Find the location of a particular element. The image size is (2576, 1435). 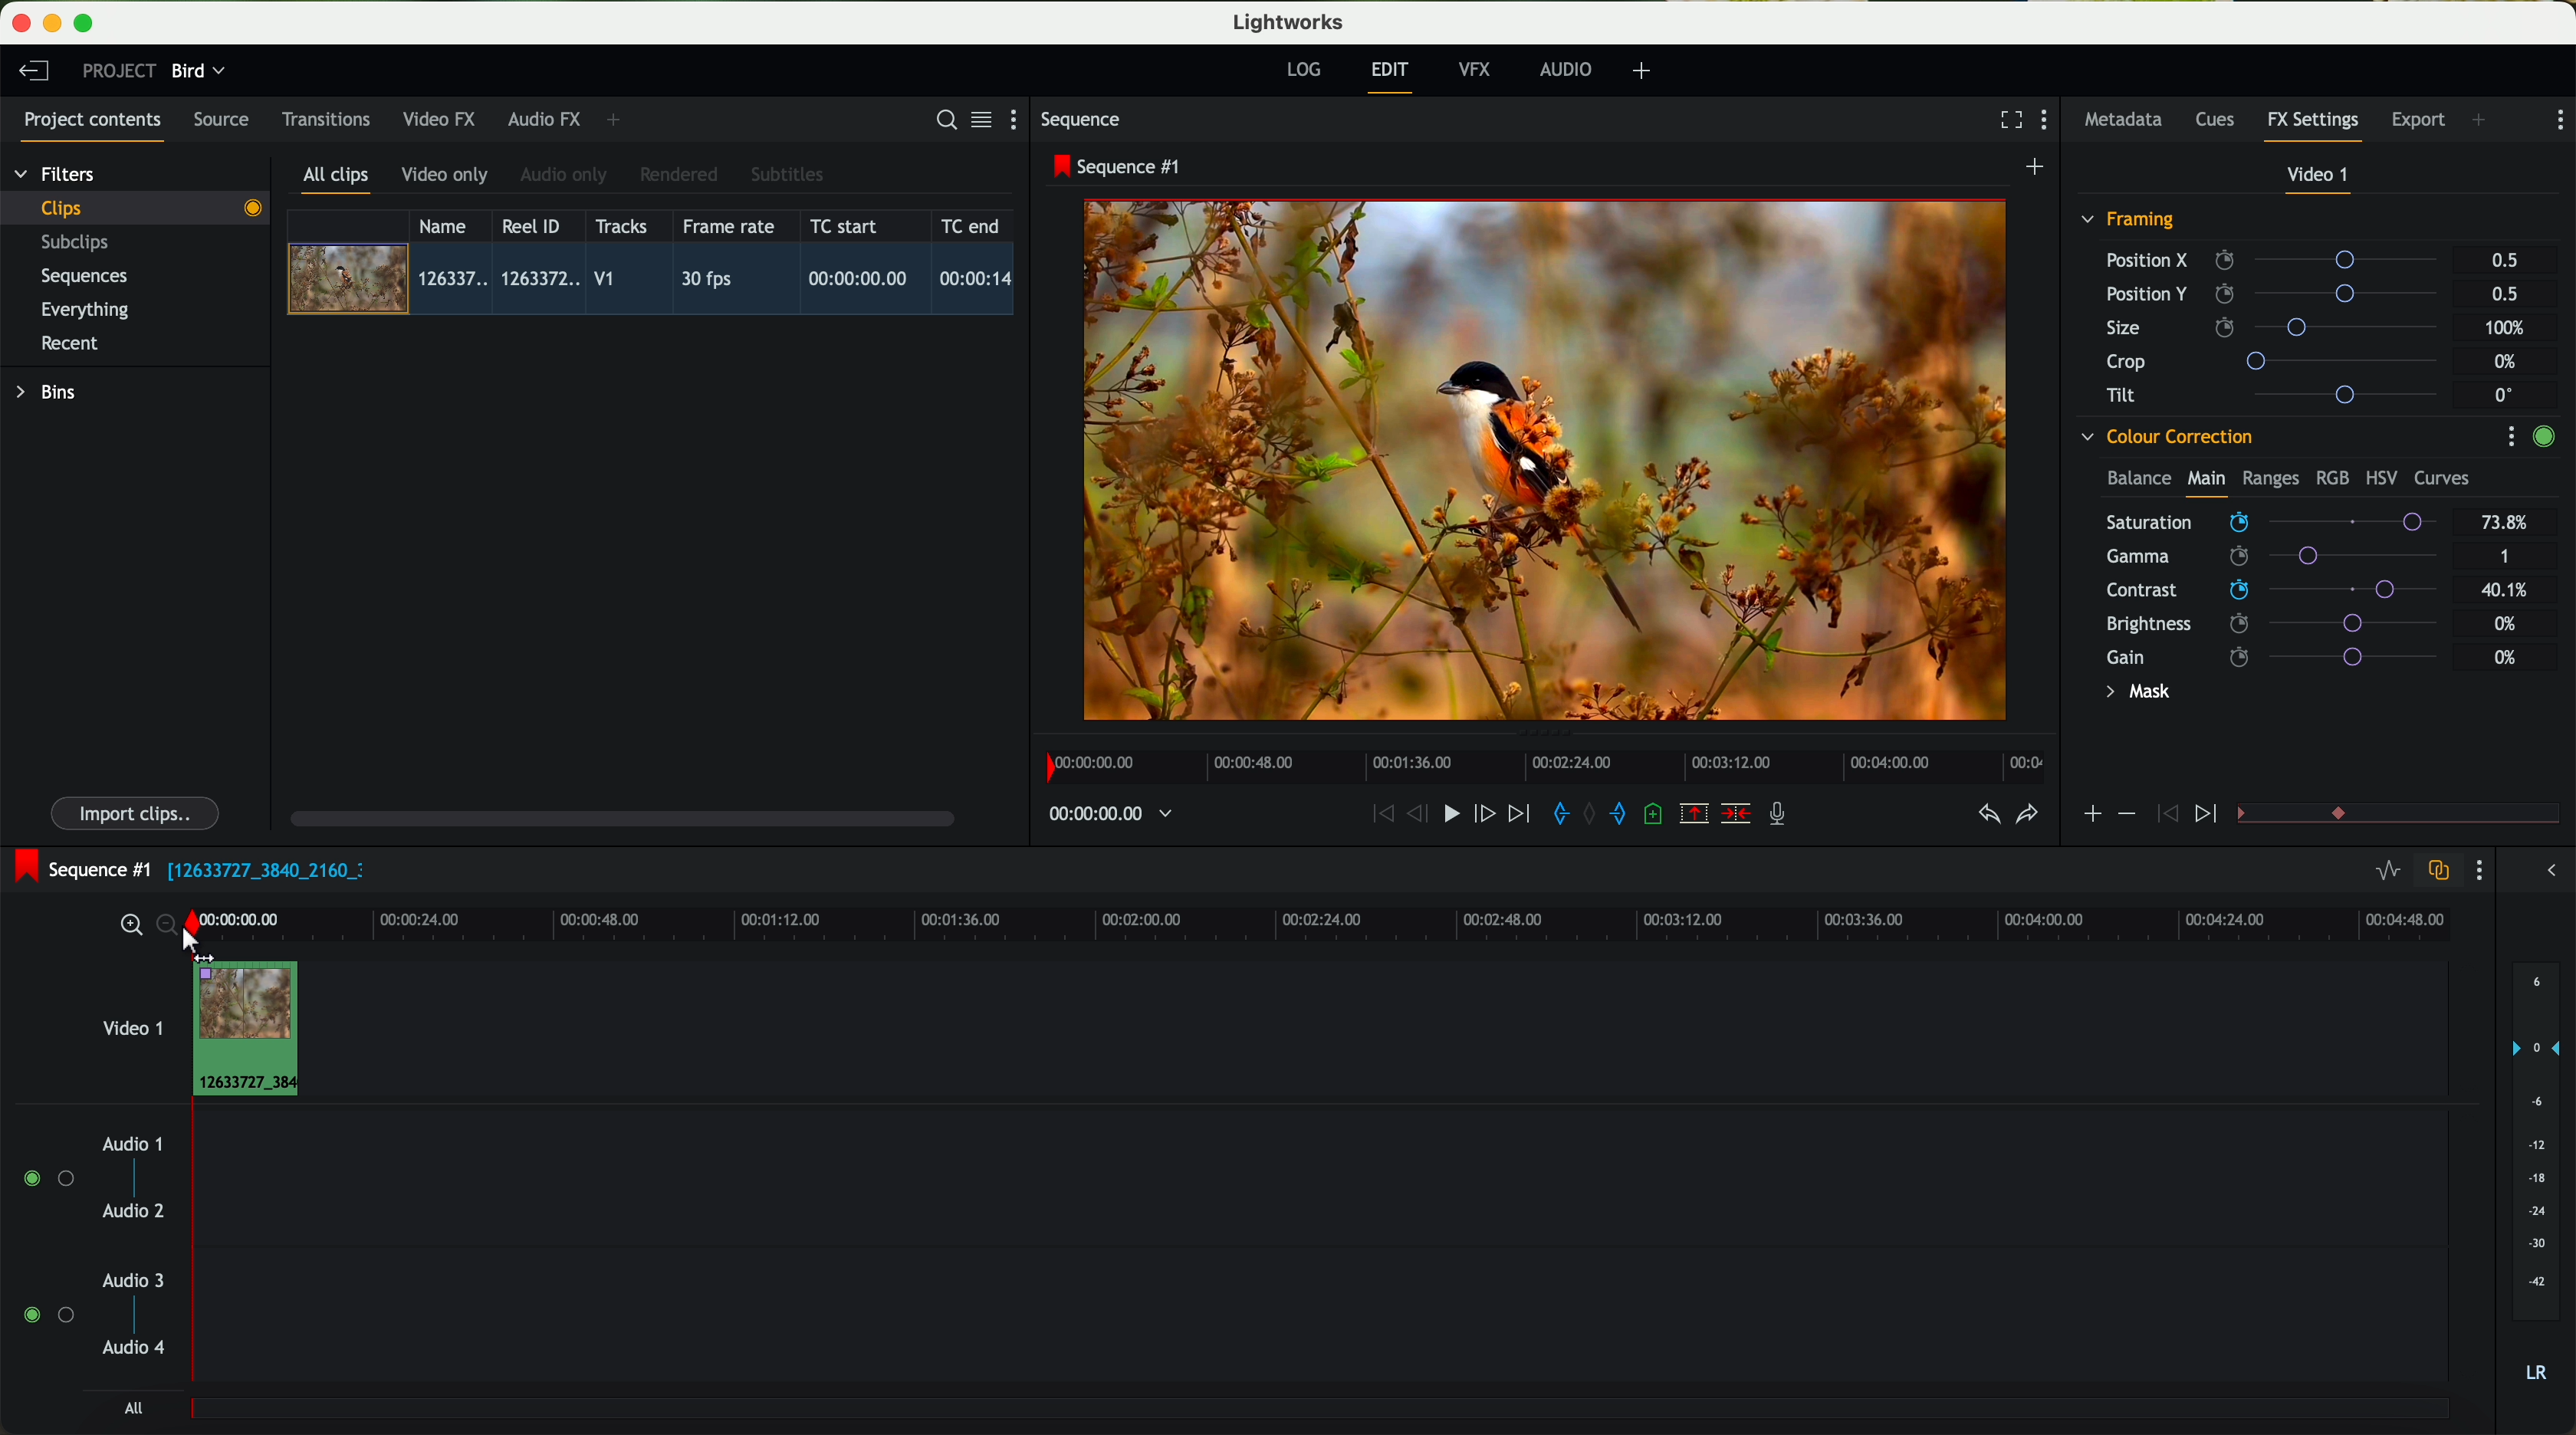

show settings menu is located at coordinates (2510, 436).